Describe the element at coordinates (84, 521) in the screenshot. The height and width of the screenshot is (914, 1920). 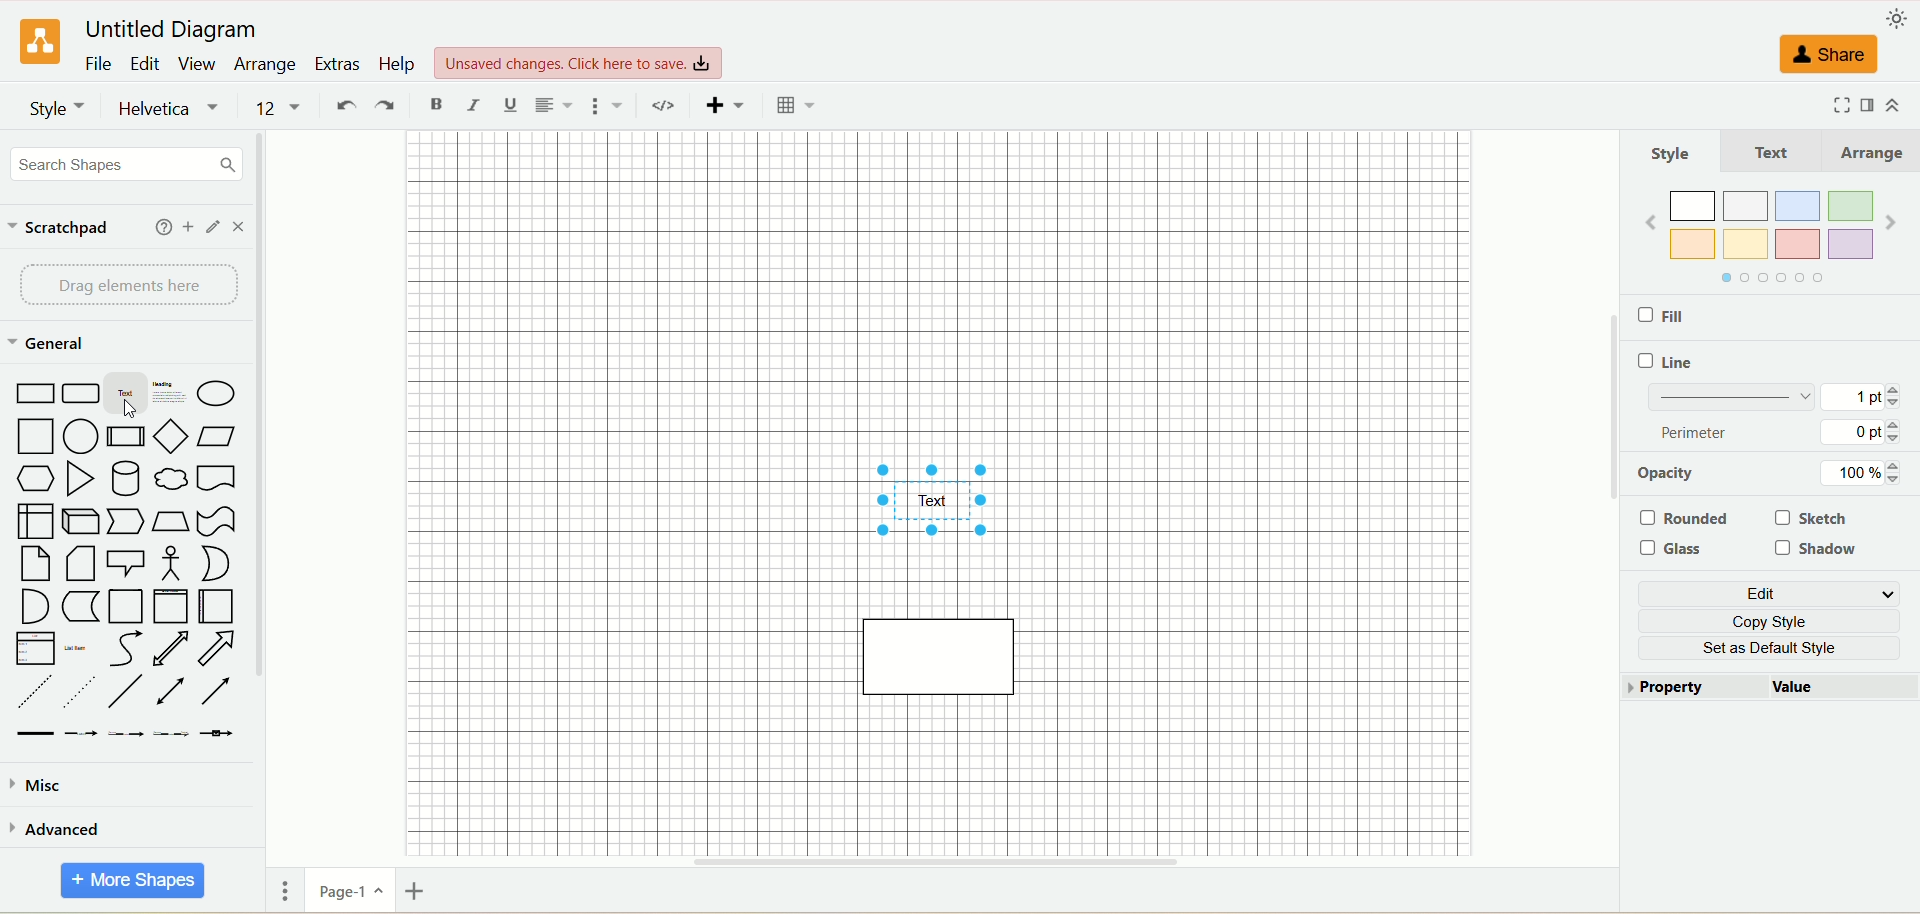
I see `cube` at that location.